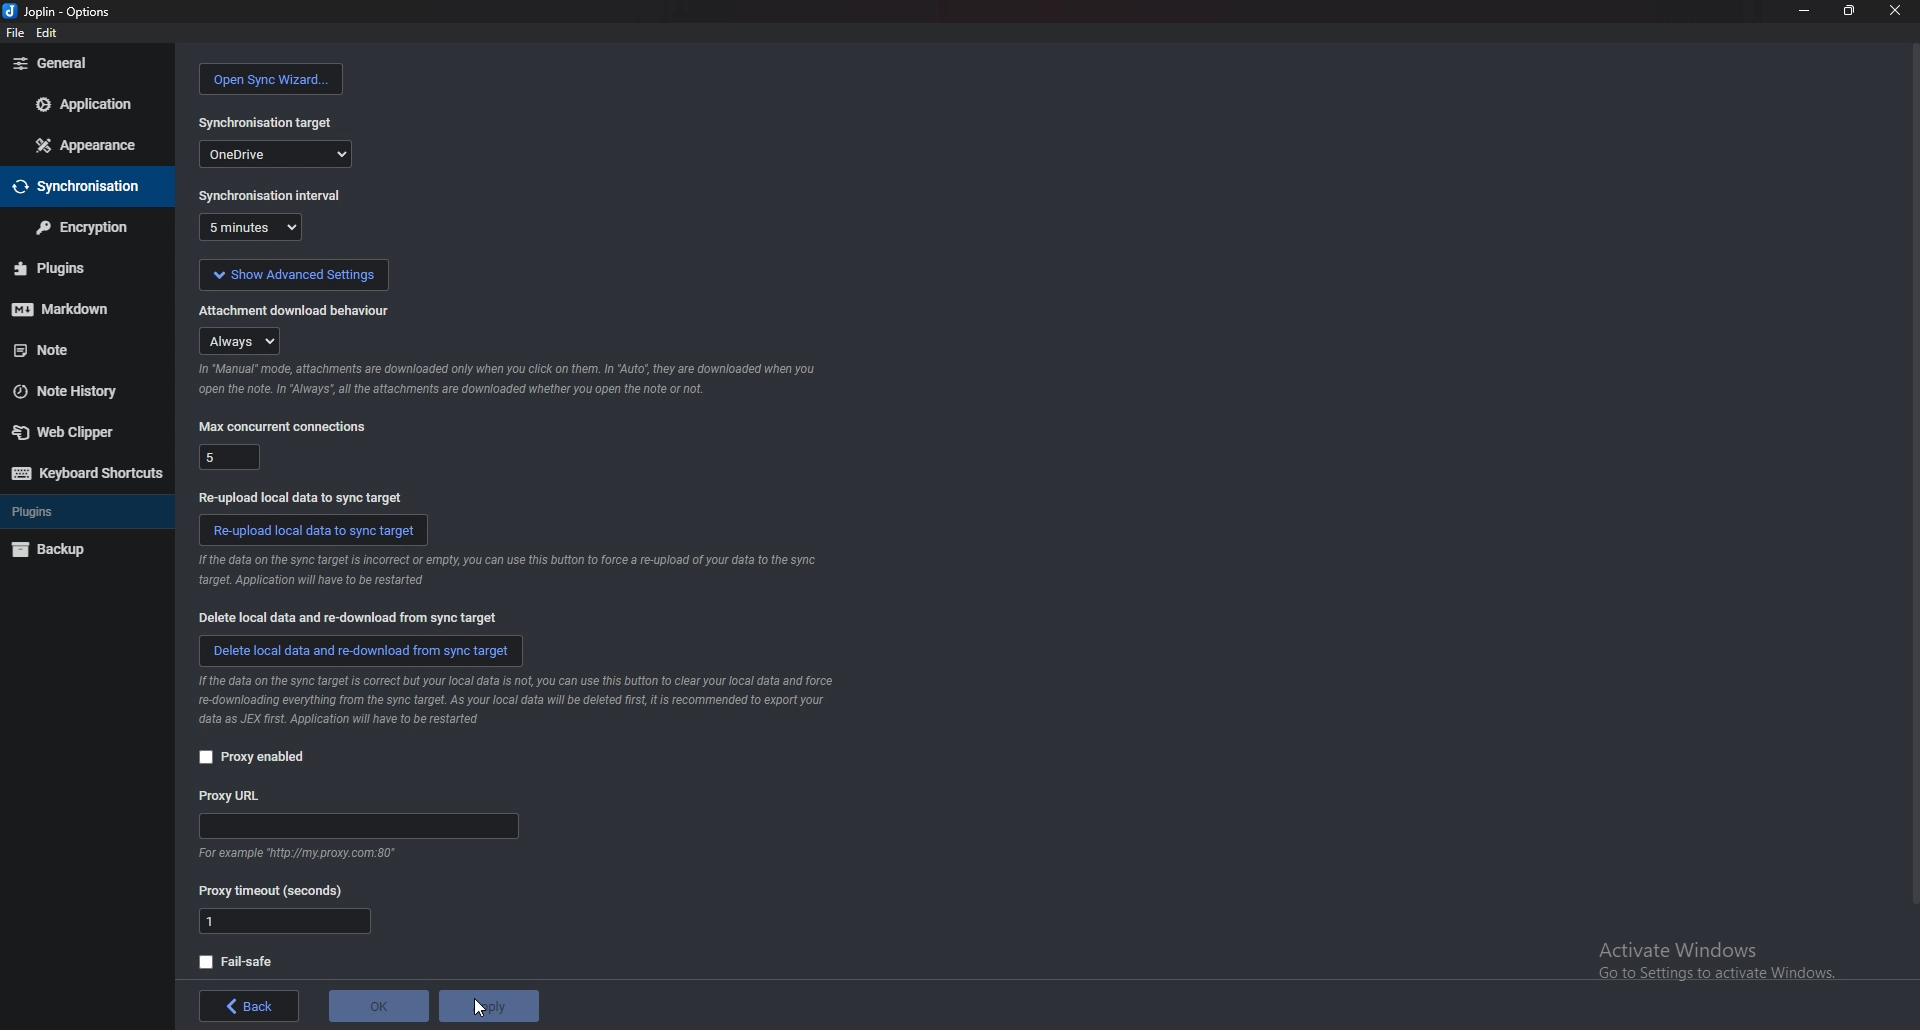 The height and width of the screenshot is (1030, 1920). Describe the element at coordinates (90, 144) in the screenshot. I see `appearance` at that location.